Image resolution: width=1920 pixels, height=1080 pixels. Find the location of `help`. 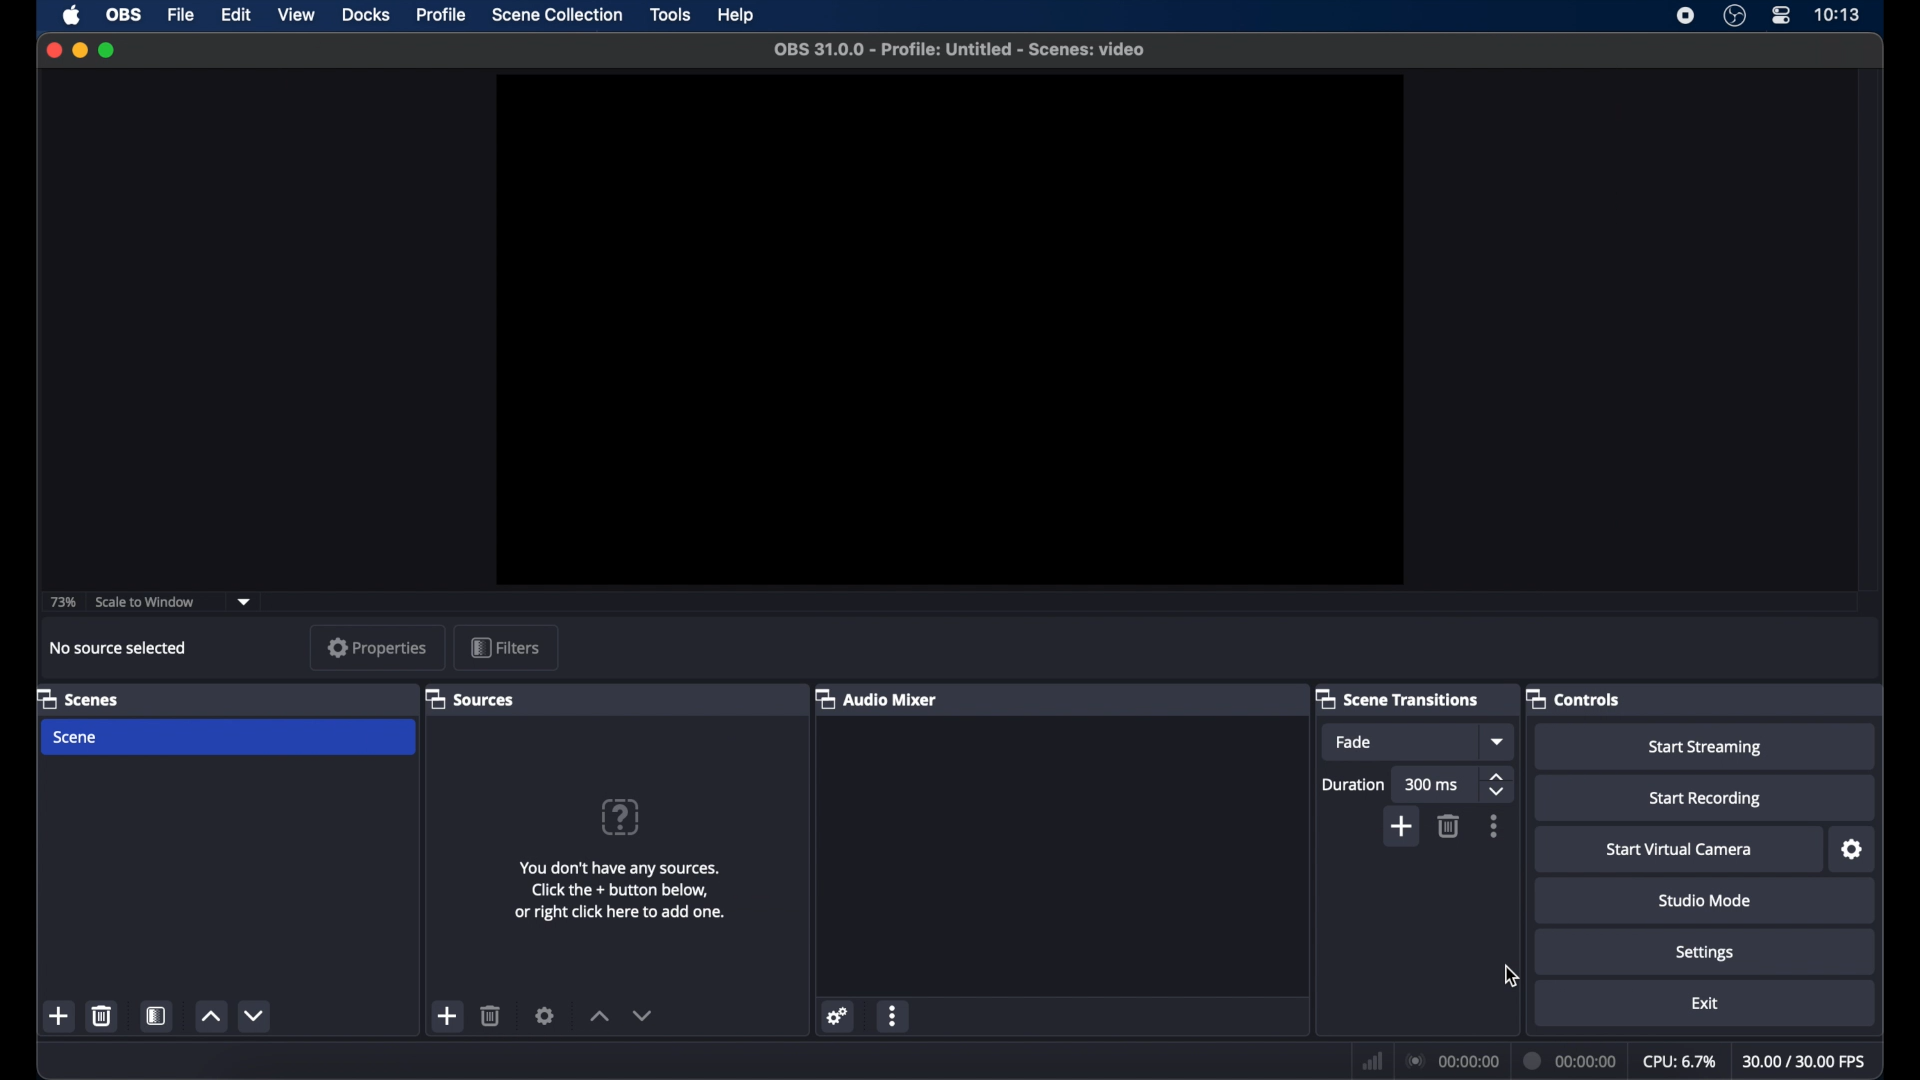

help is located at coordinates (737, 16).